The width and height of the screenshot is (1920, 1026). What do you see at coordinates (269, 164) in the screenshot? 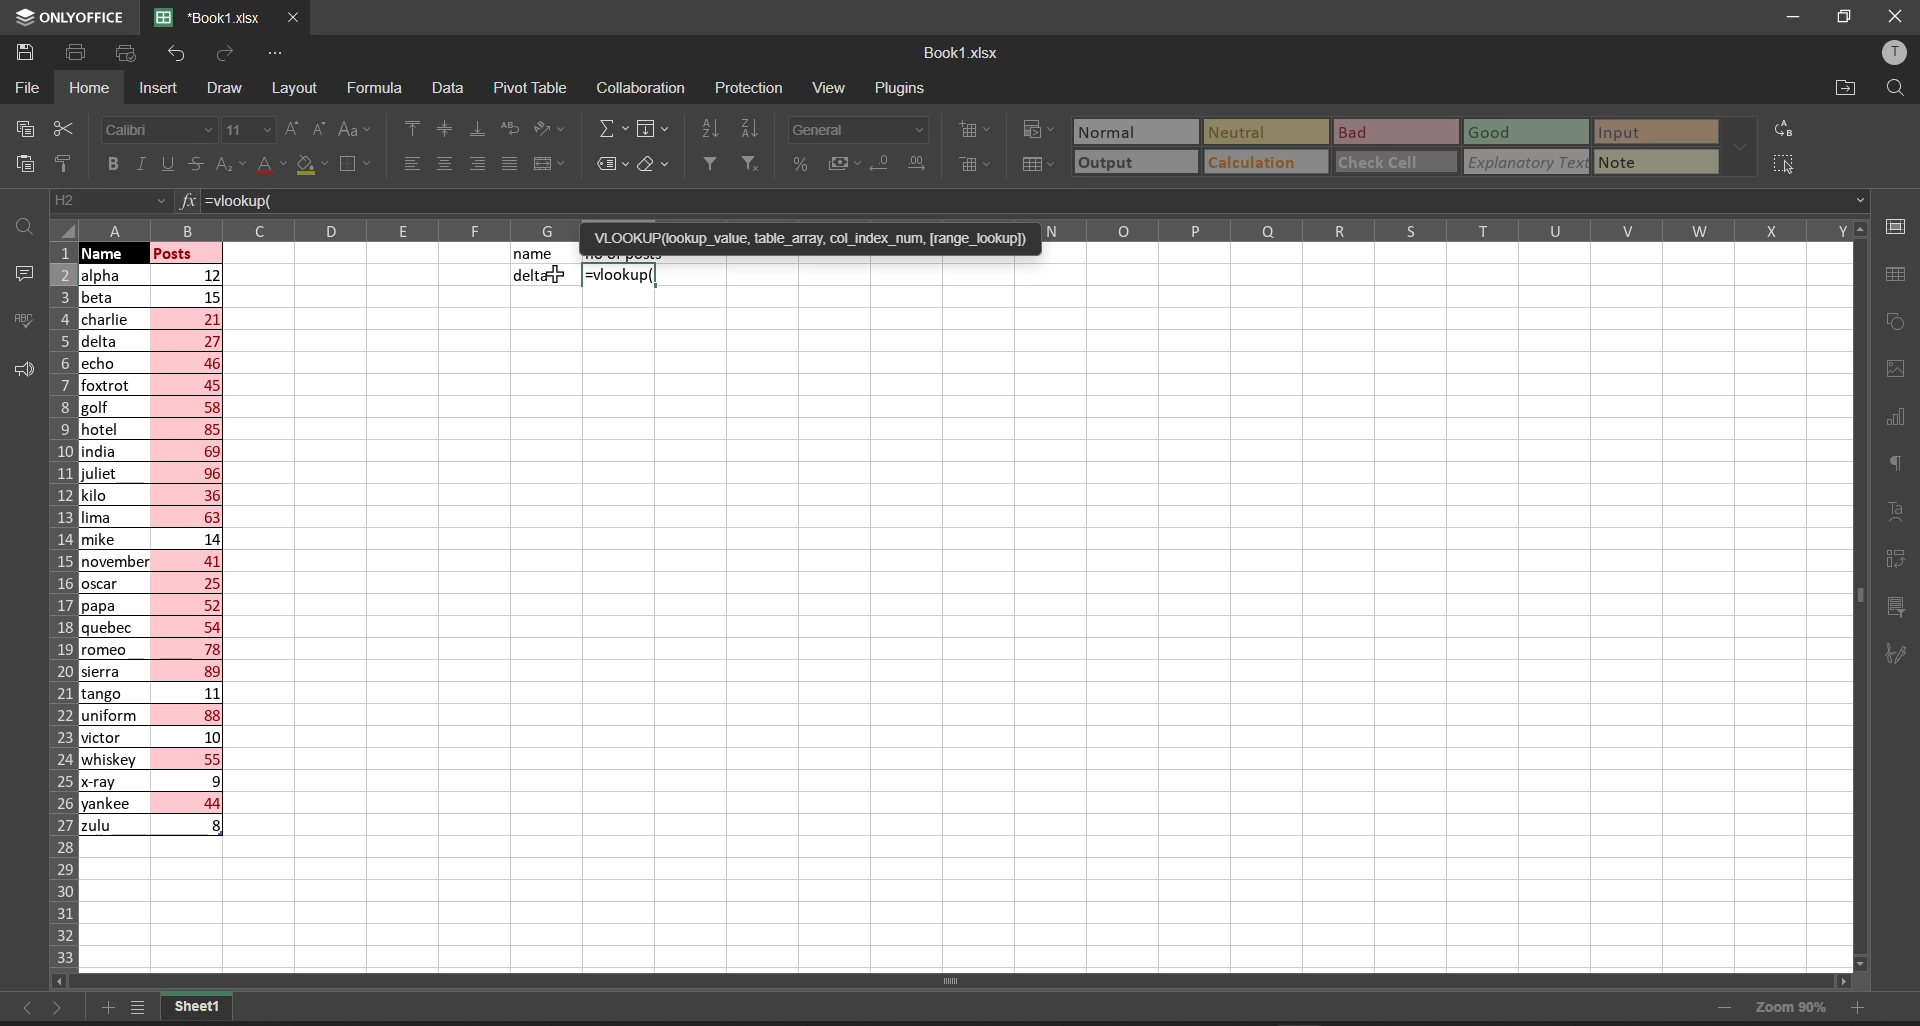
I see `font color` at bounding box center [269, 164].